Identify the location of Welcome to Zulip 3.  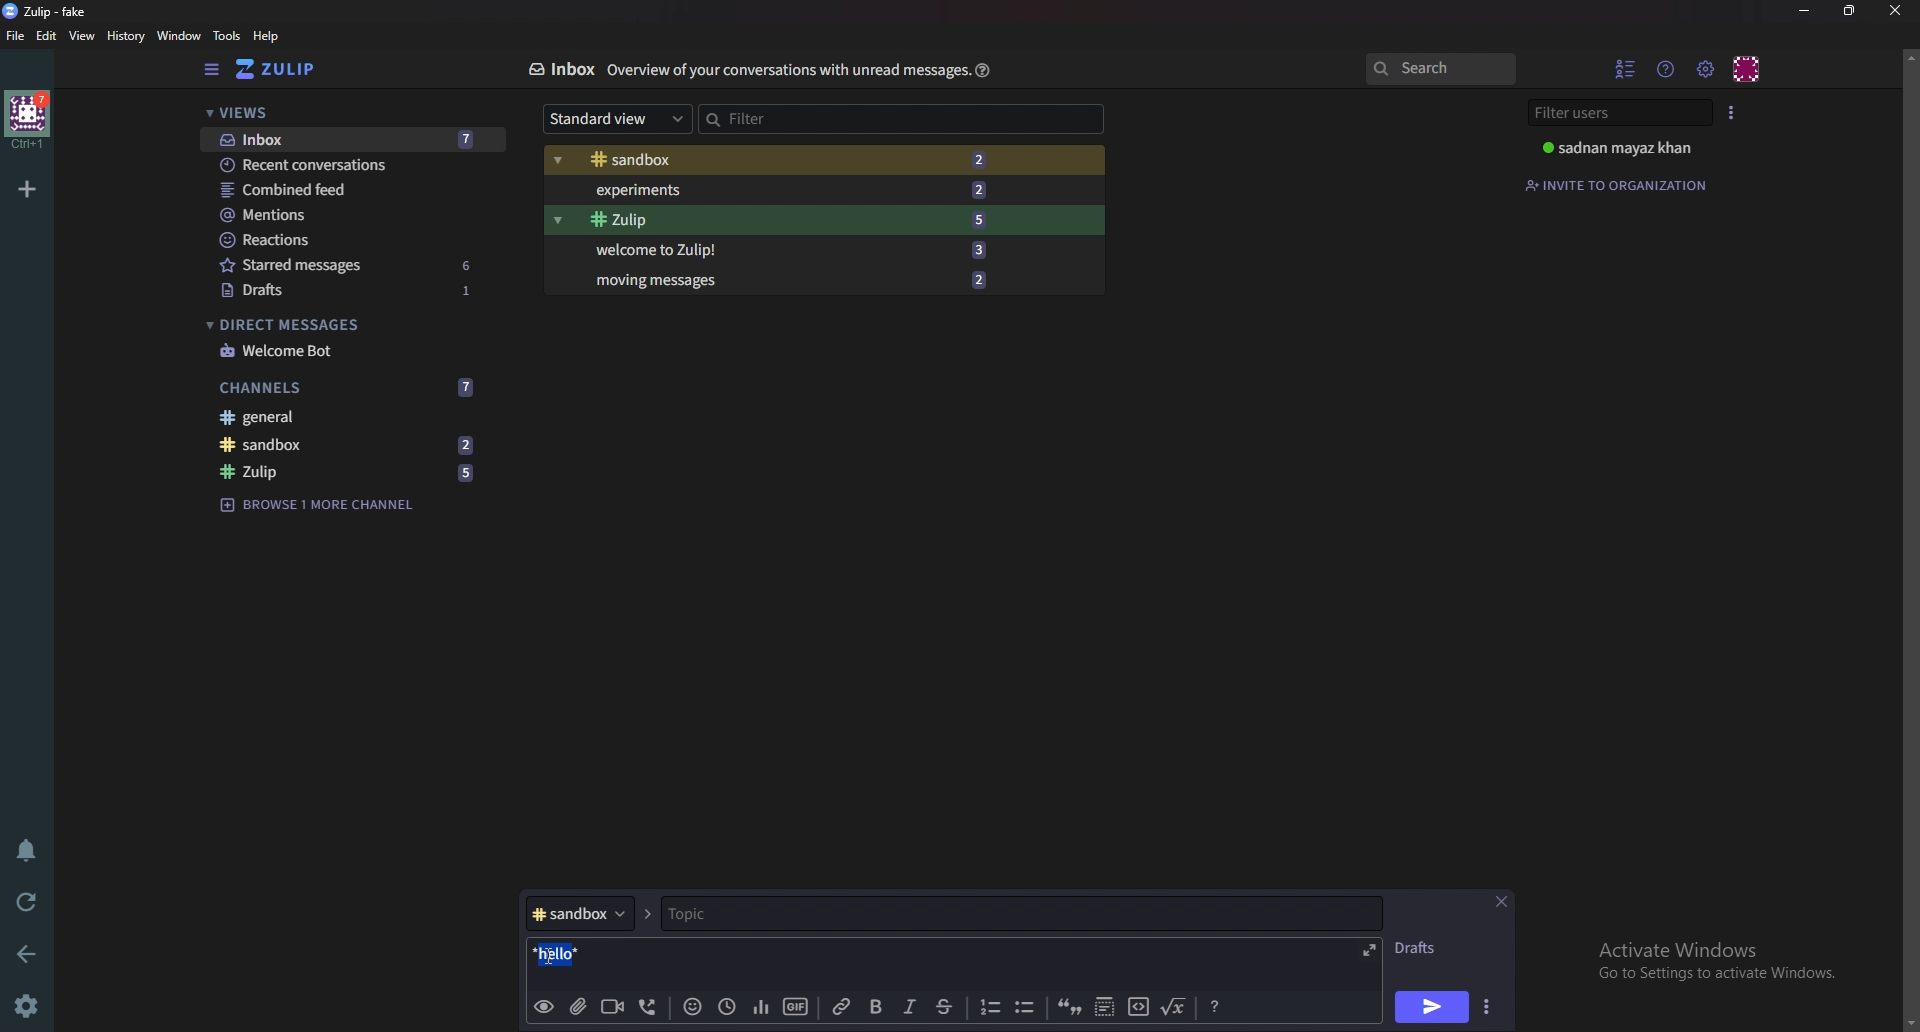
(783, 251).